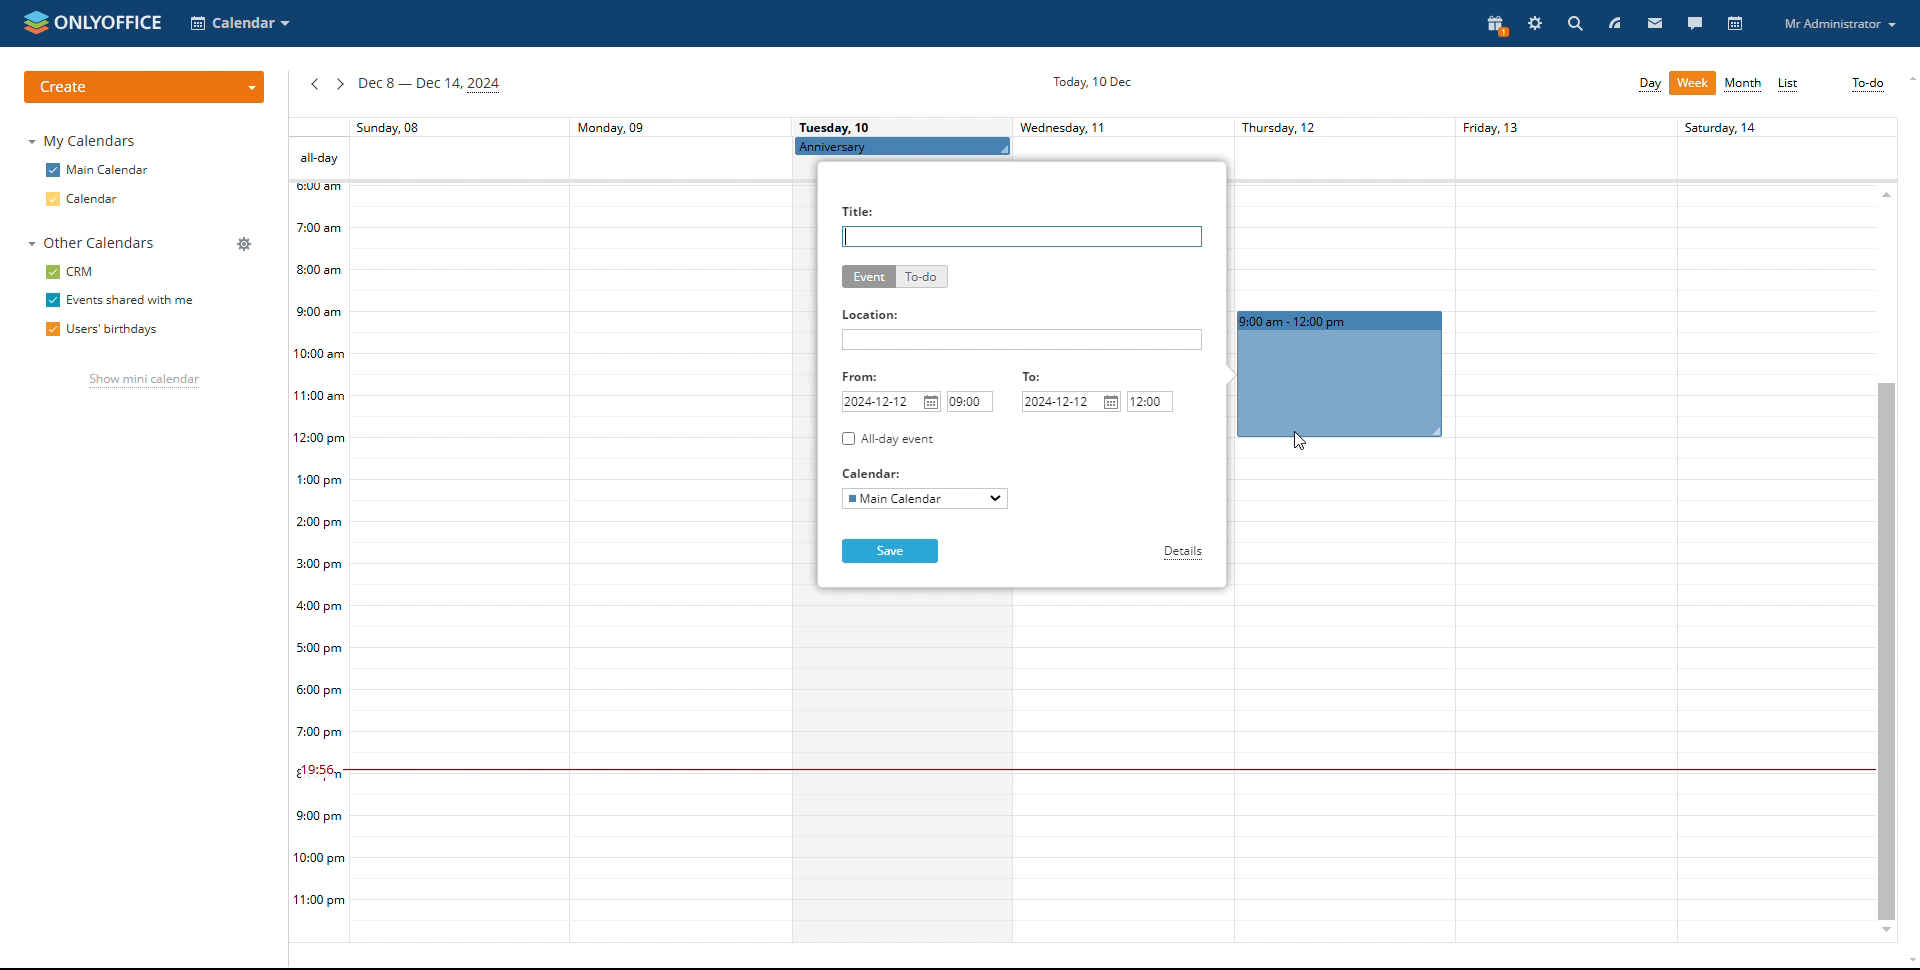 Image resolution: width=1920 pixels, height=970 pixels. I want to click on my calendars, so click(86, 142).